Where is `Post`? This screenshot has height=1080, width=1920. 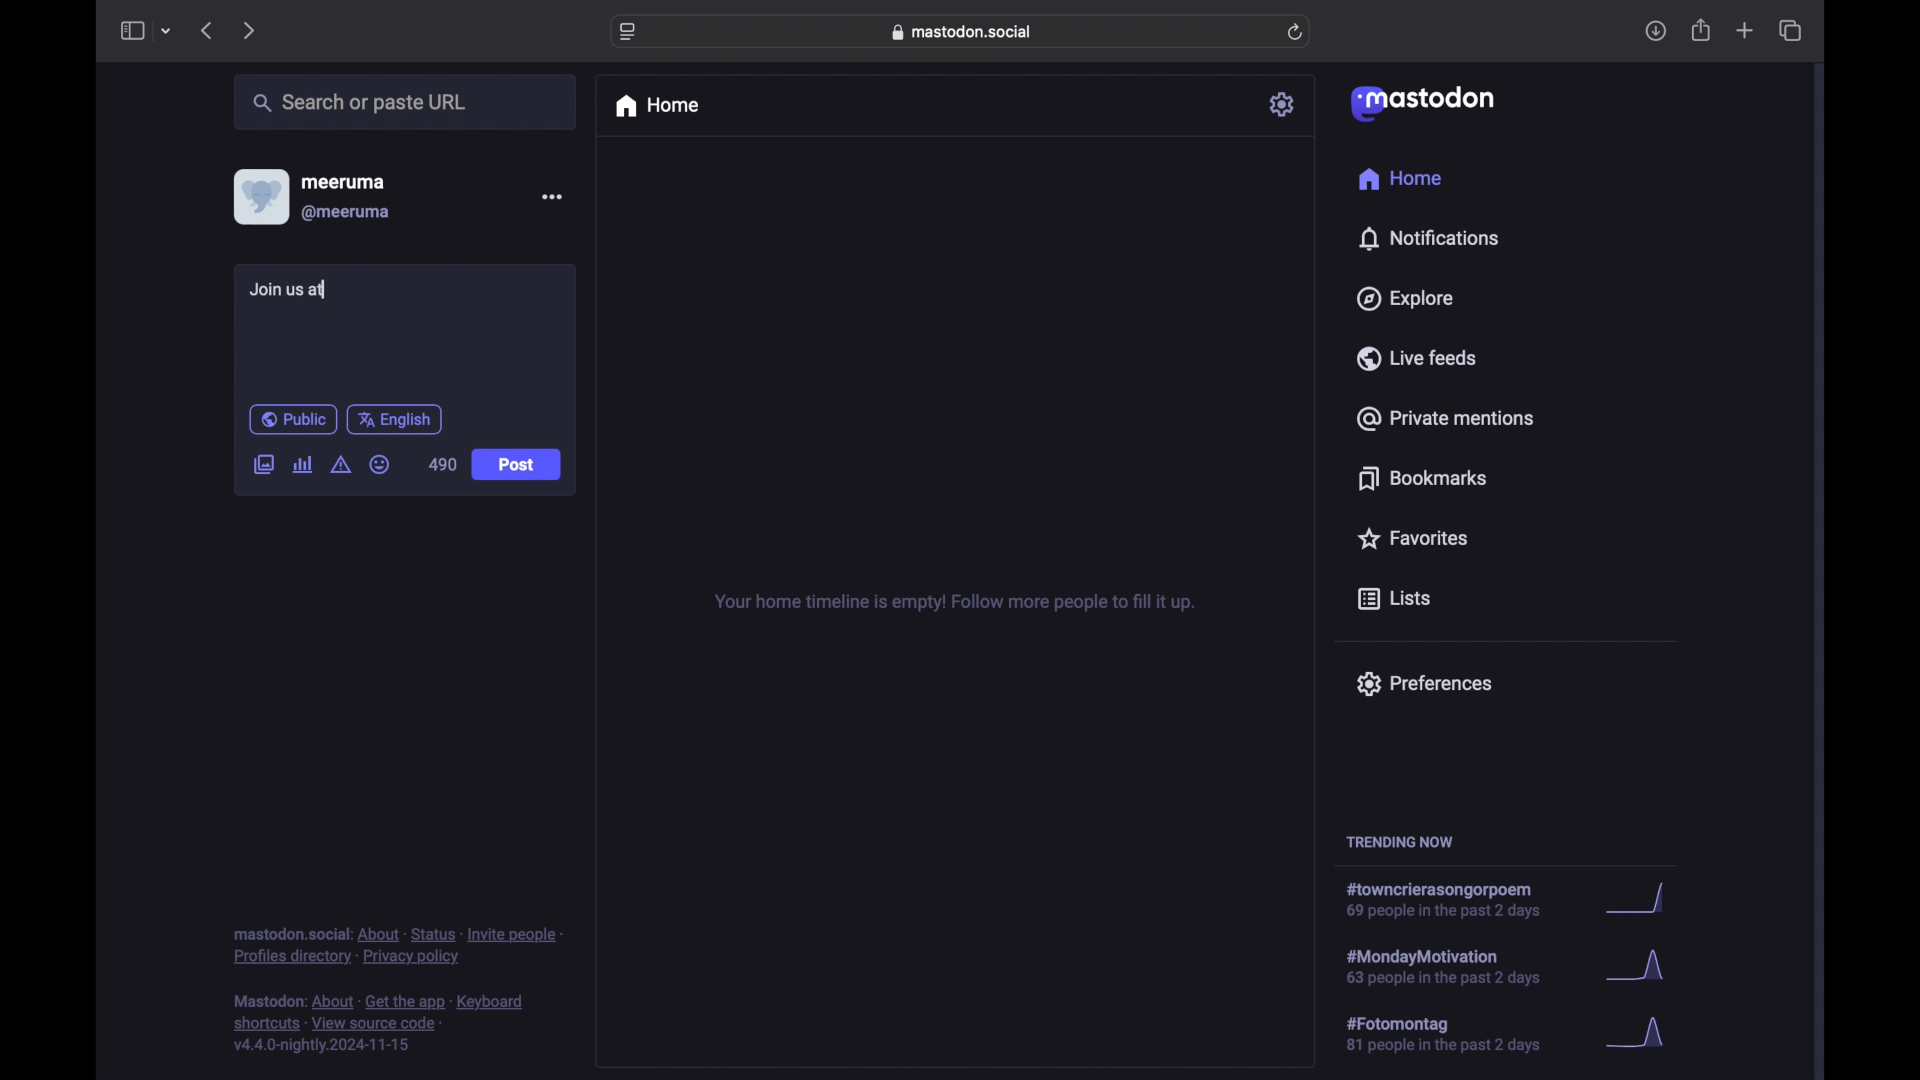 Post is located at coordinates (519, 467).